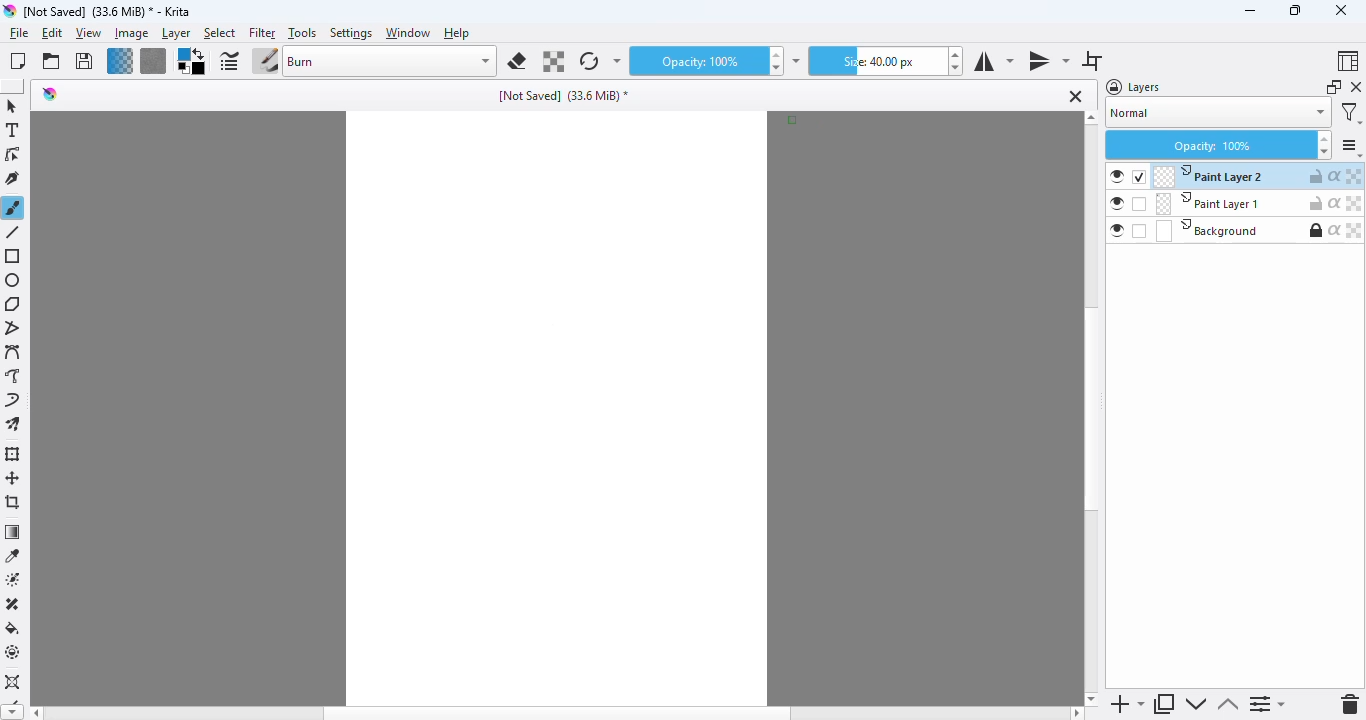 This screenshot has height=720, width=1366. What do you see at coordinates (84, 61) in the screenshot?
I see `save` at bounding box center [84, 61].